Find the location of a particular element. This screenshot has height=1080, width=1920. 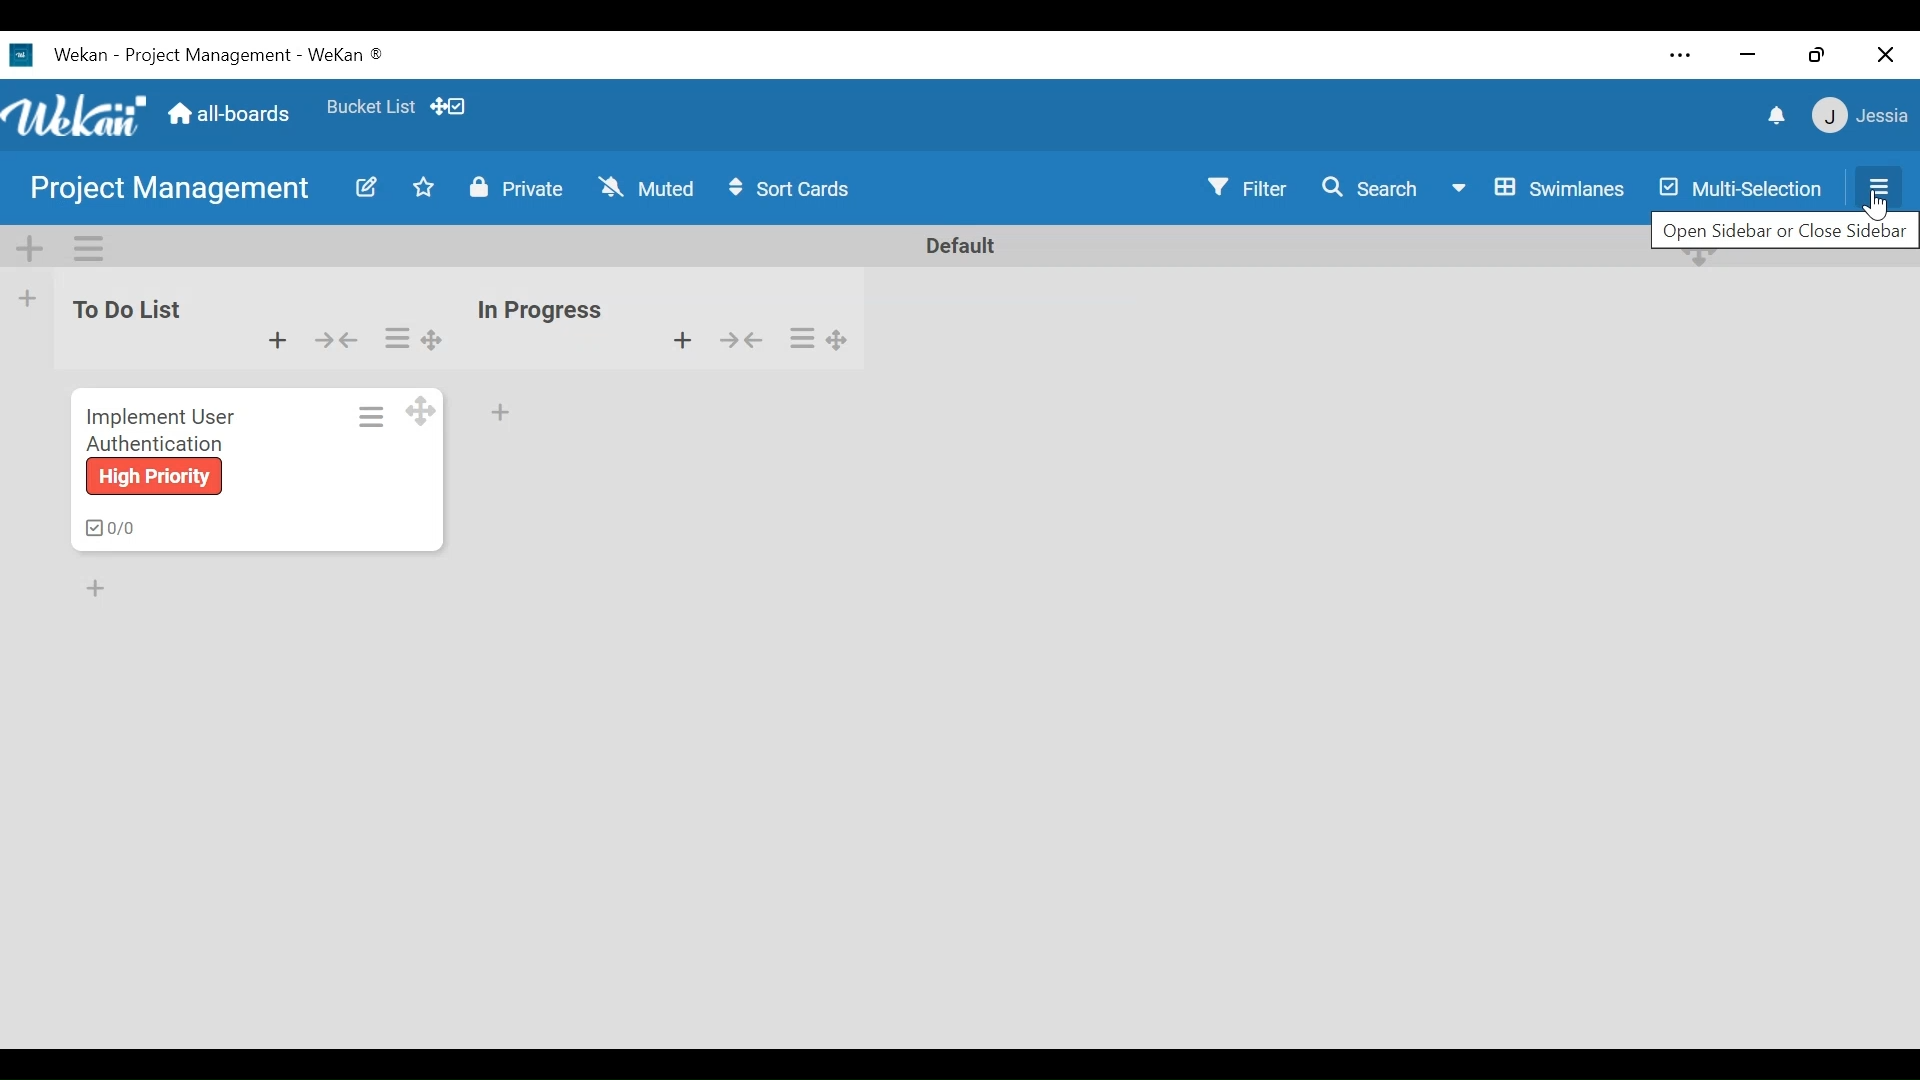

notifications is located at coordinates (1779, 116).